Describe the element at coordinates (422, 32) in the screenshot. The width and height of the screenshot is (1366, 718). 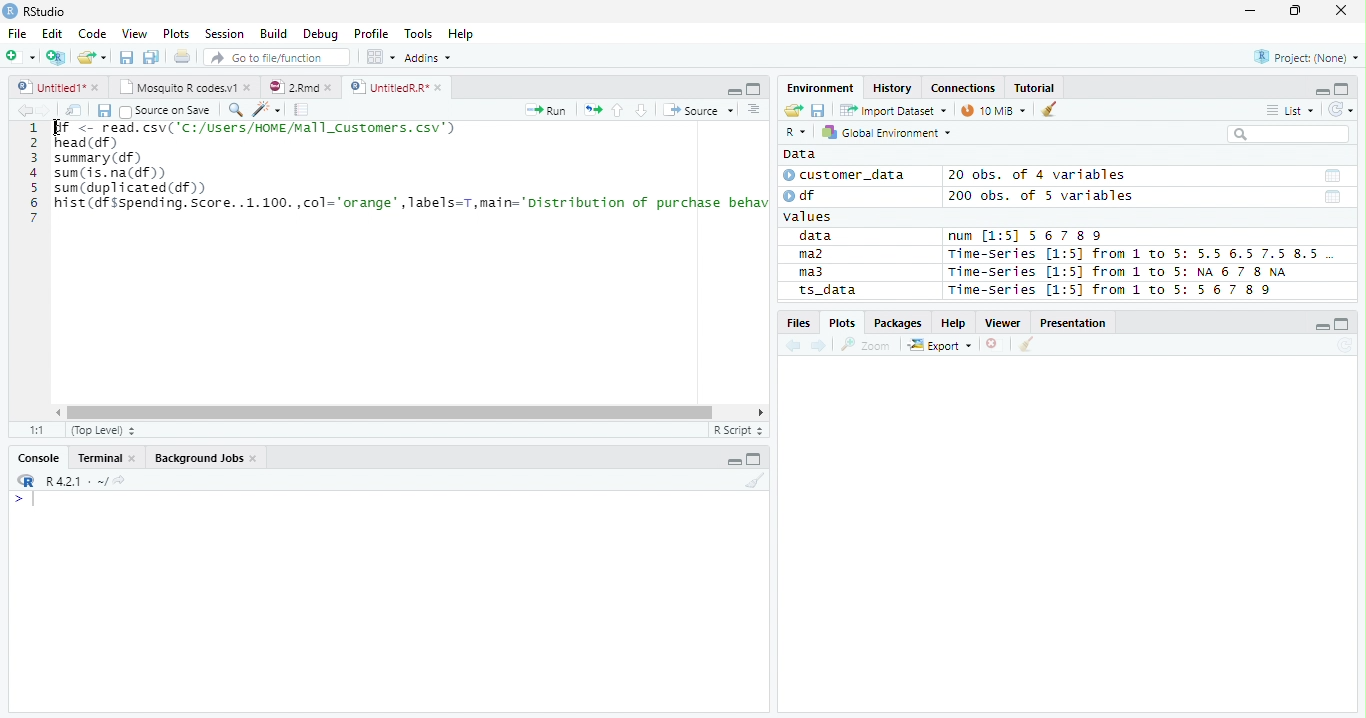
I see `Tools` at that location.